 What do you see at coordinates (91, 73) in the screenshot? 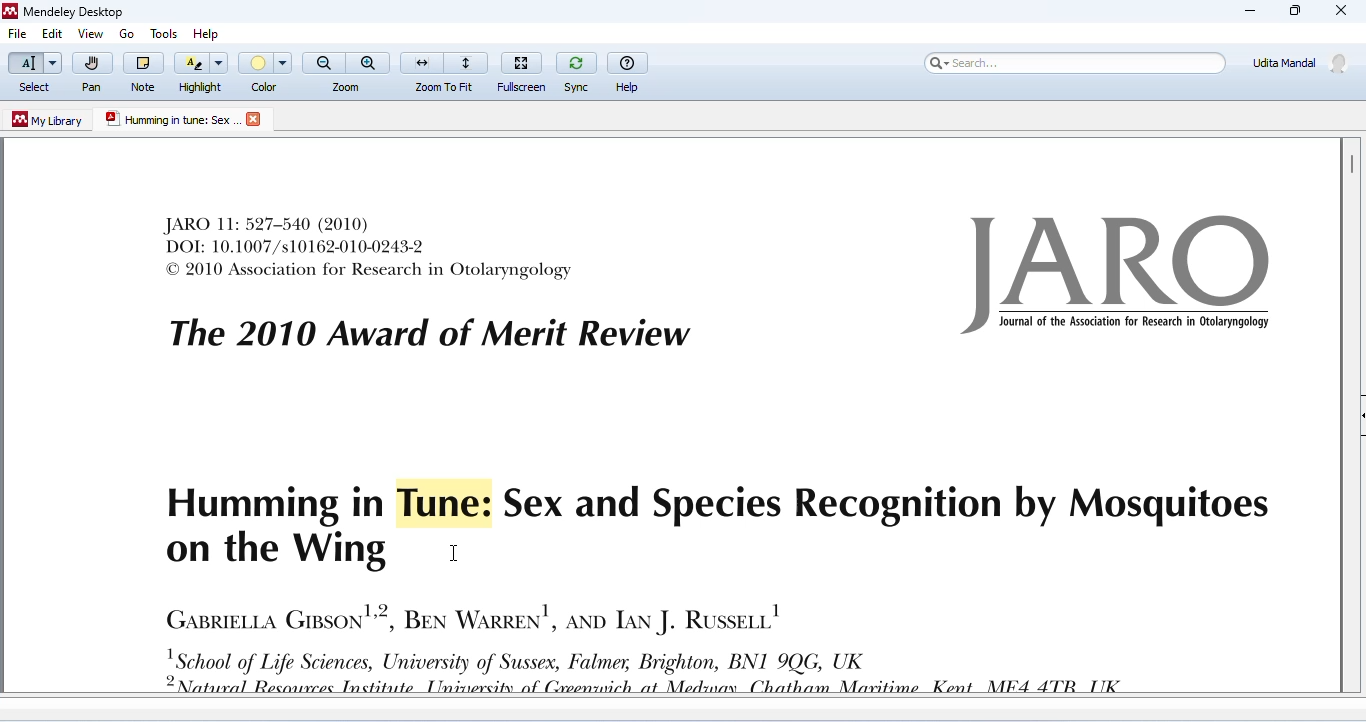
I see `pan` at bounding box center [91, 73].